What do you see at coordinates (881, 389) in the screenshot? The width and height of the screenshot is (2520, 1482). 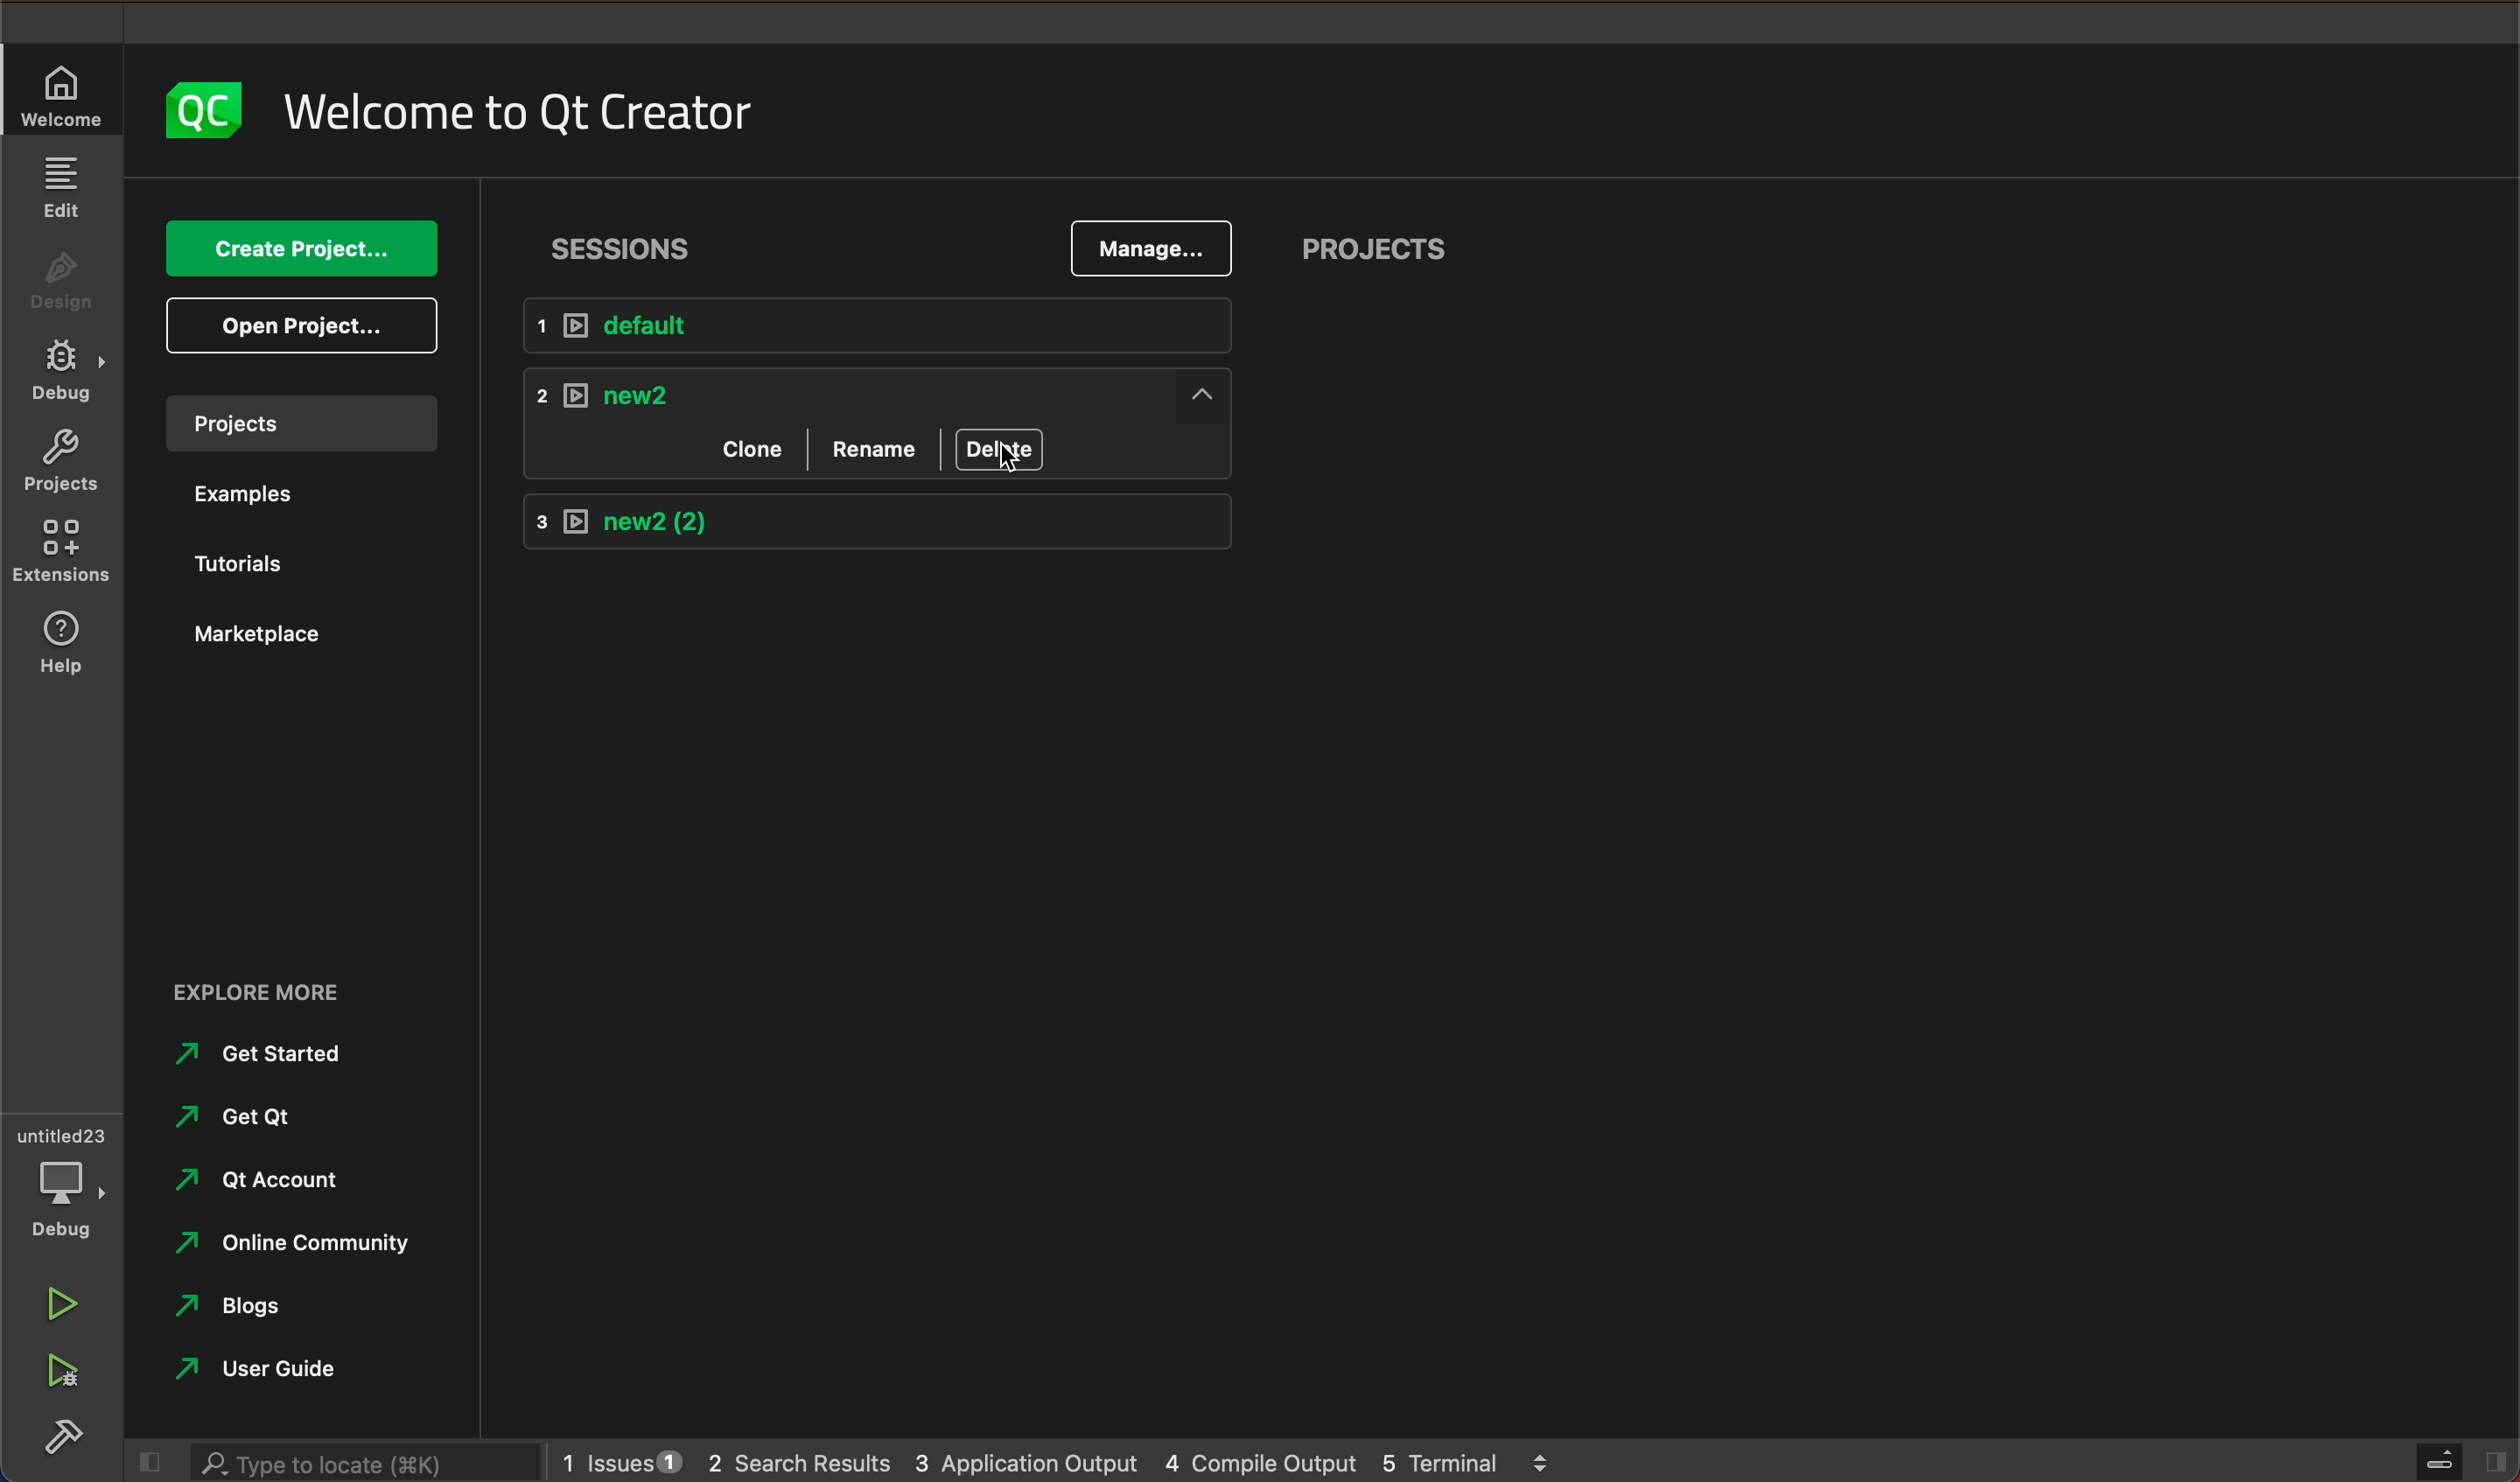 I see `new2` at bounding box center [881, 389].